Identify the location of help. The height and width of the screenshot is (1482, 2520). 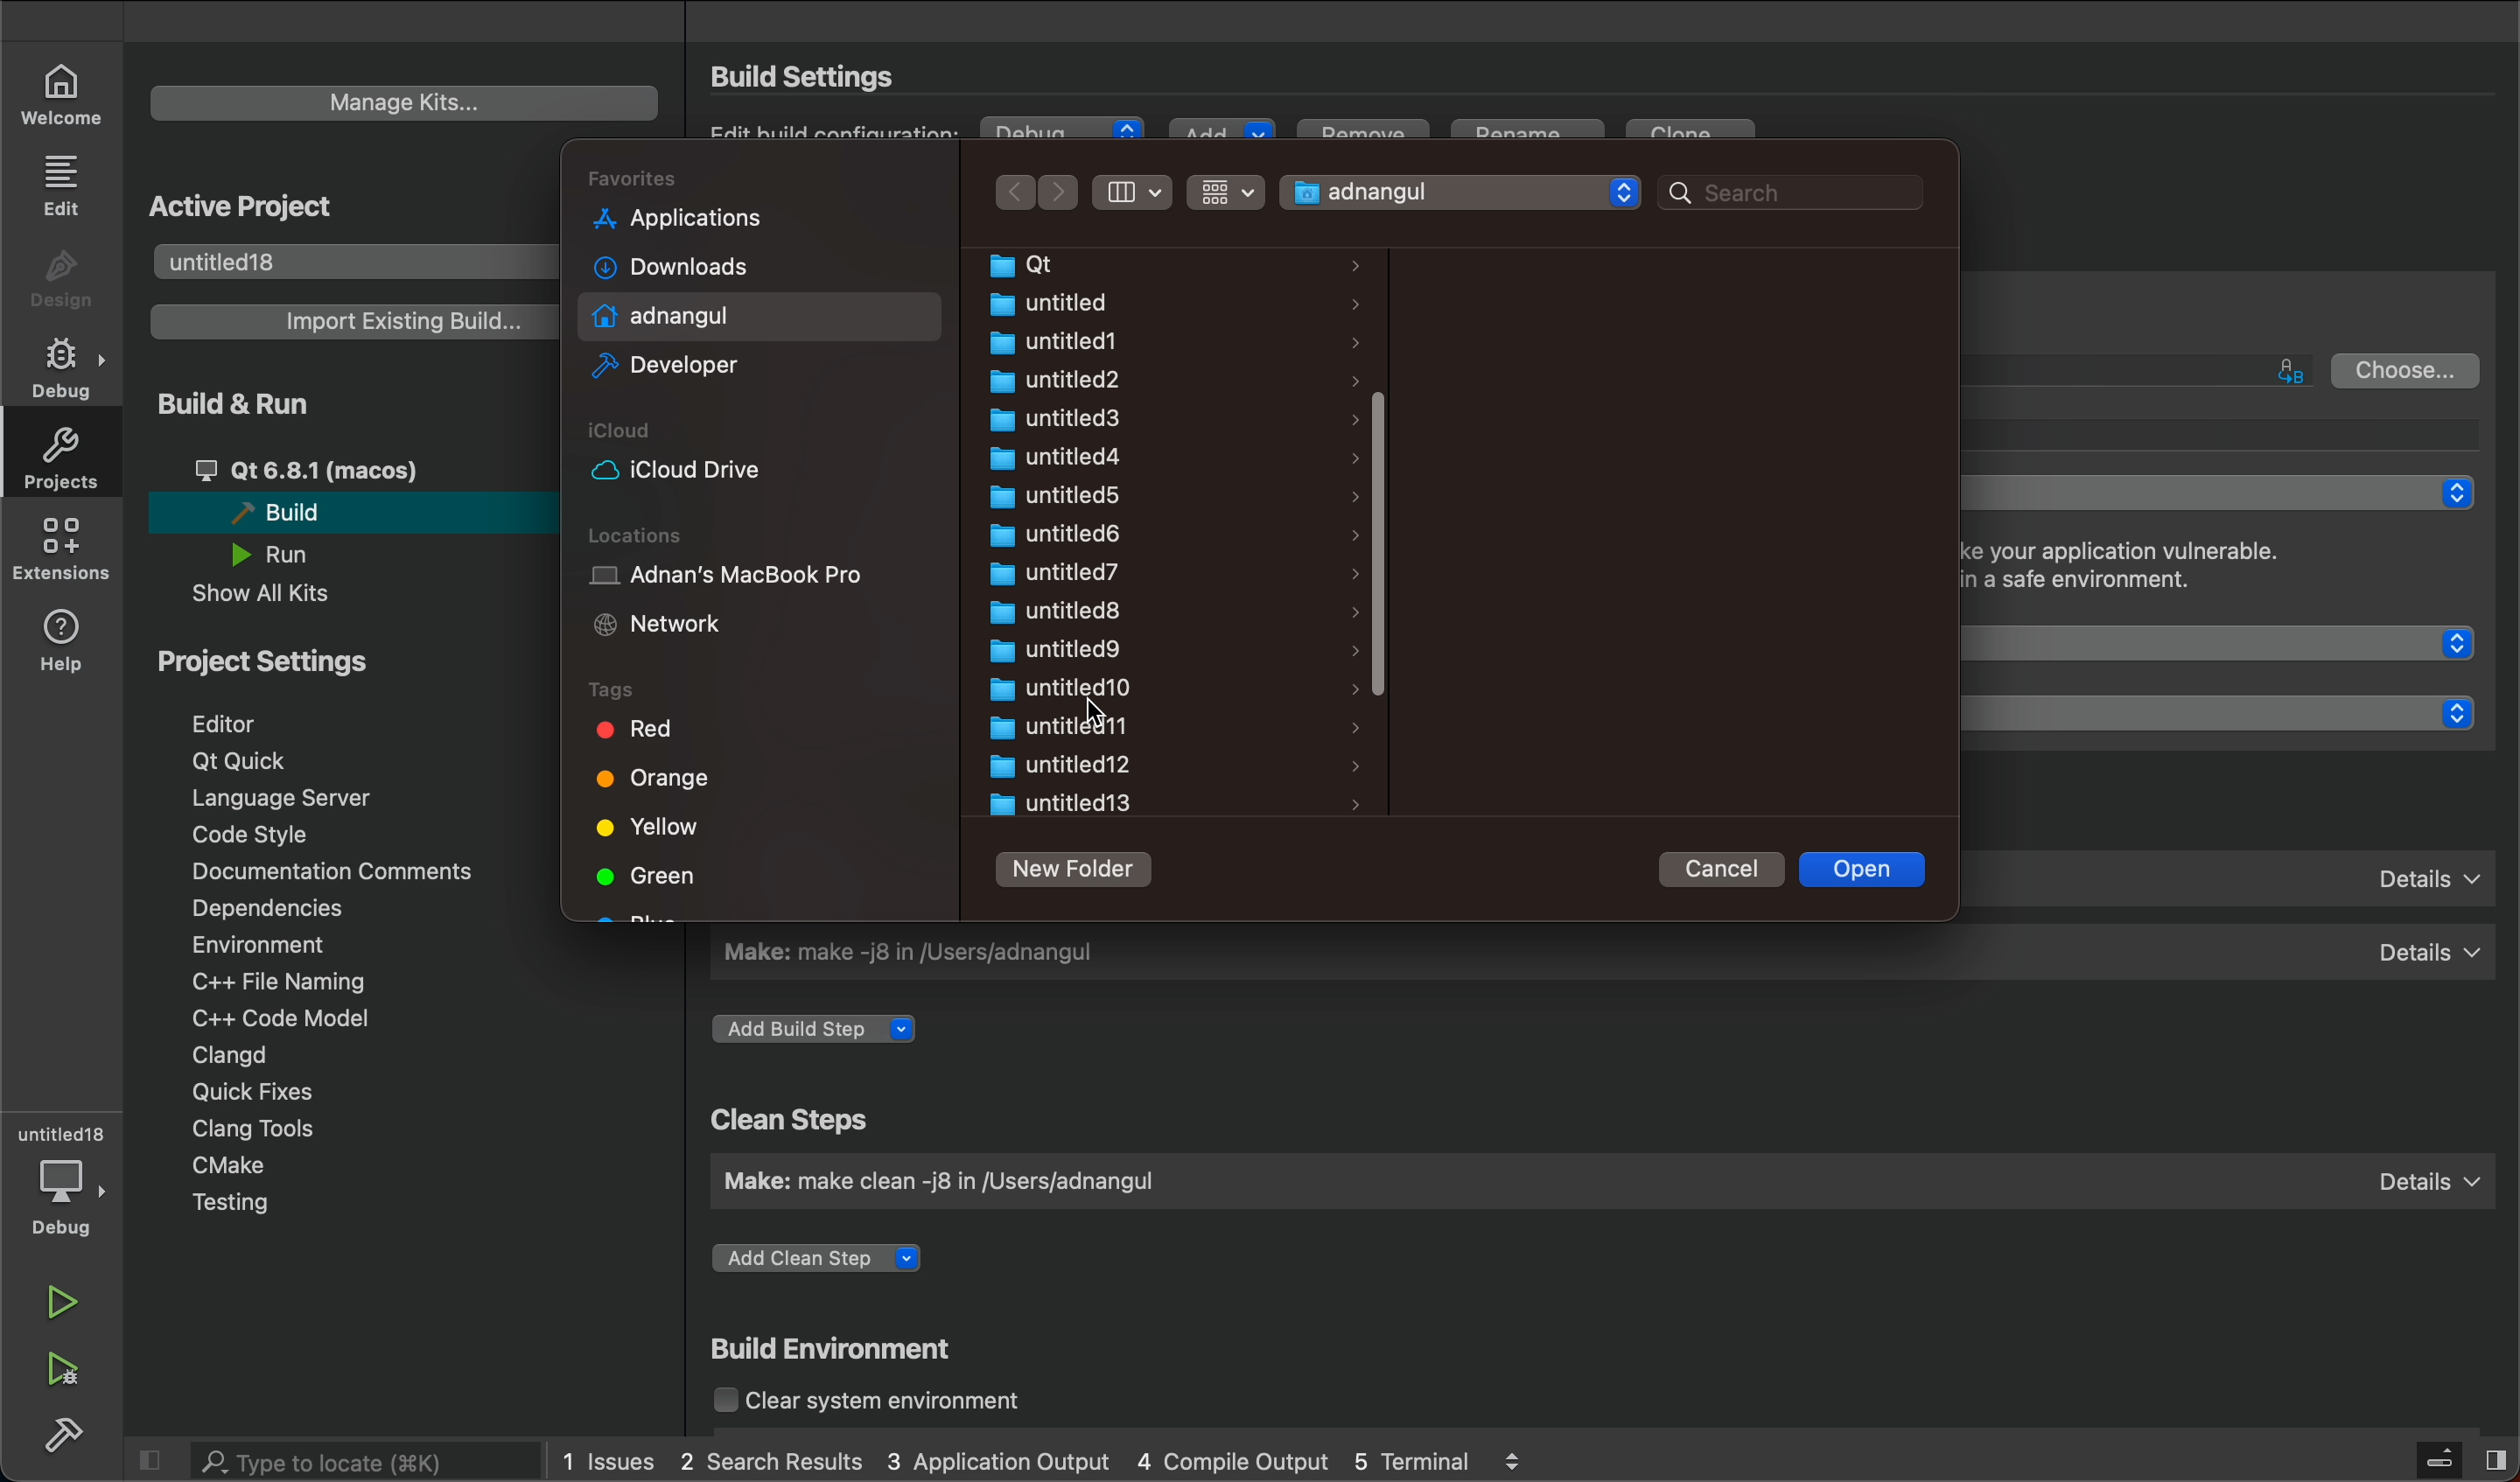
(60, 643).